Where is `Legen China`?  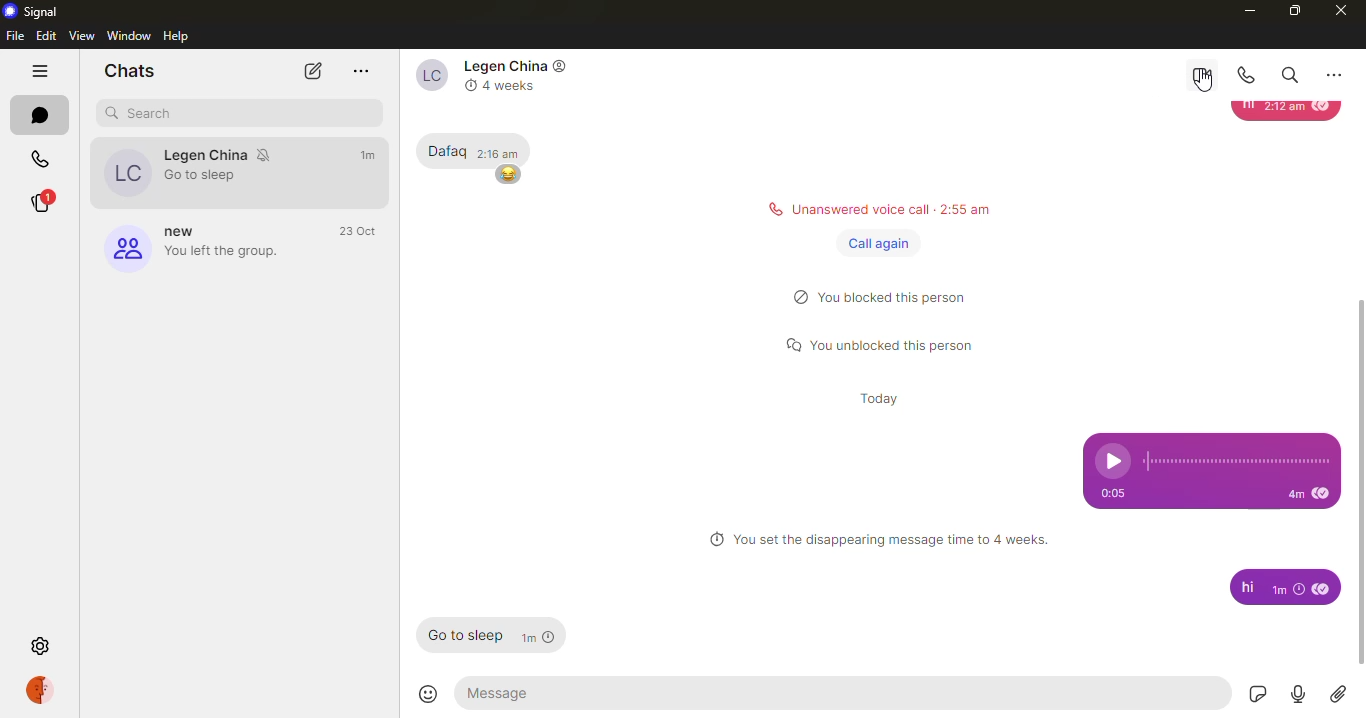
Legen China is located at coordinates (505, 66).